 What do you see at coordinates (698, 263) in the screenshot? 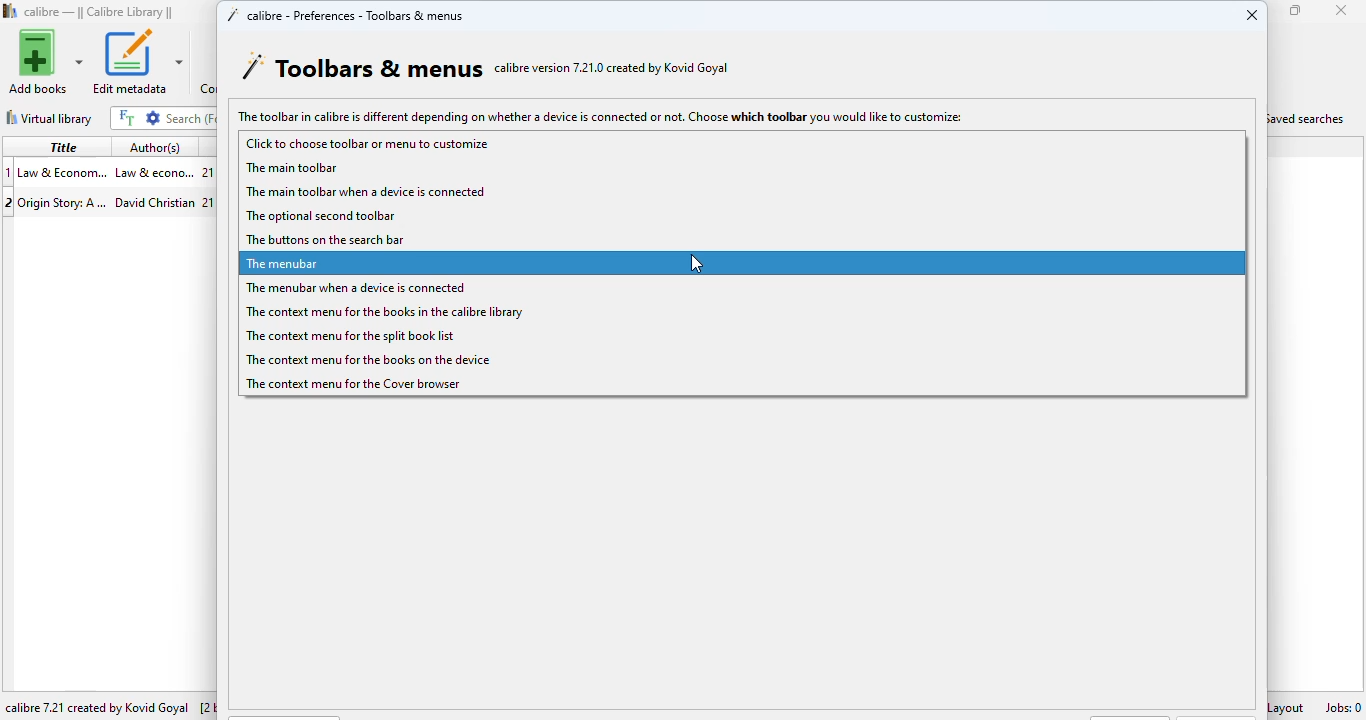
I see `cursor` at bounding box center [698, 263].